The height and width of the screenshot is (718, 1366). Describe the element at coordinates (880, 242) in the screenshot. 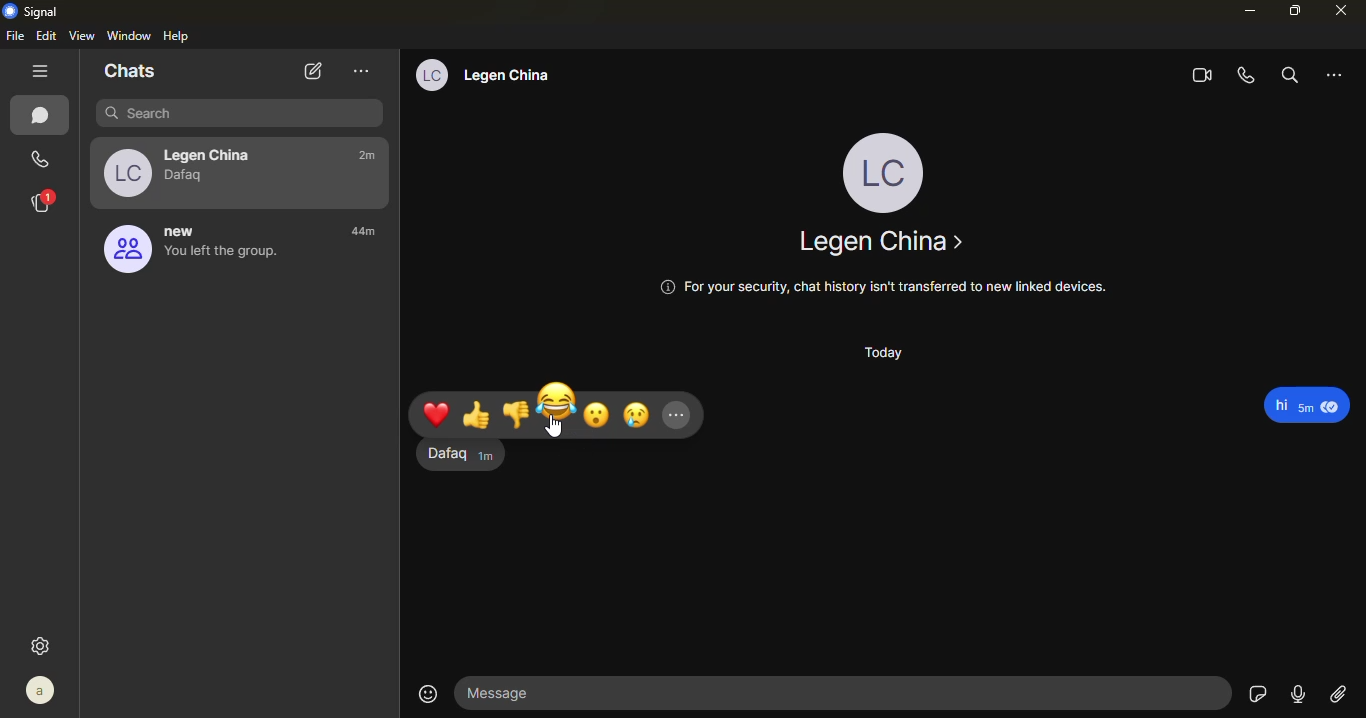

I see `Legen china` at that location.